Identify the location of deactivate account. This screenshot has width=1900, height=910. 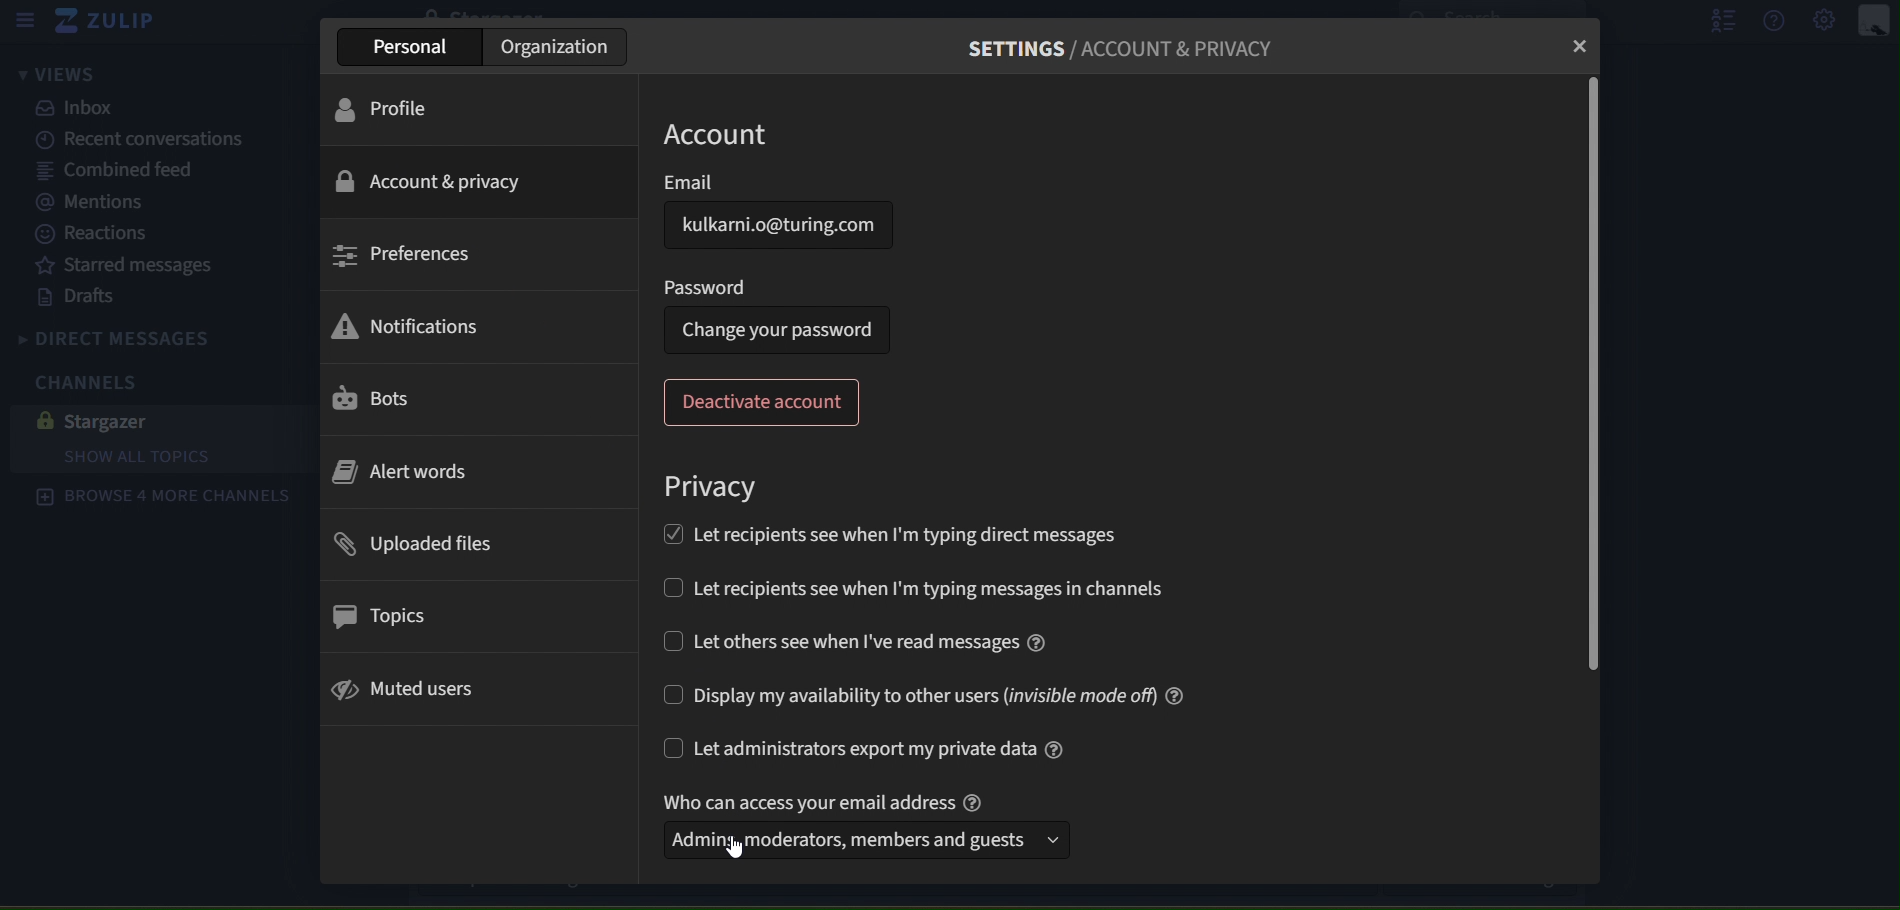
(764, 402).